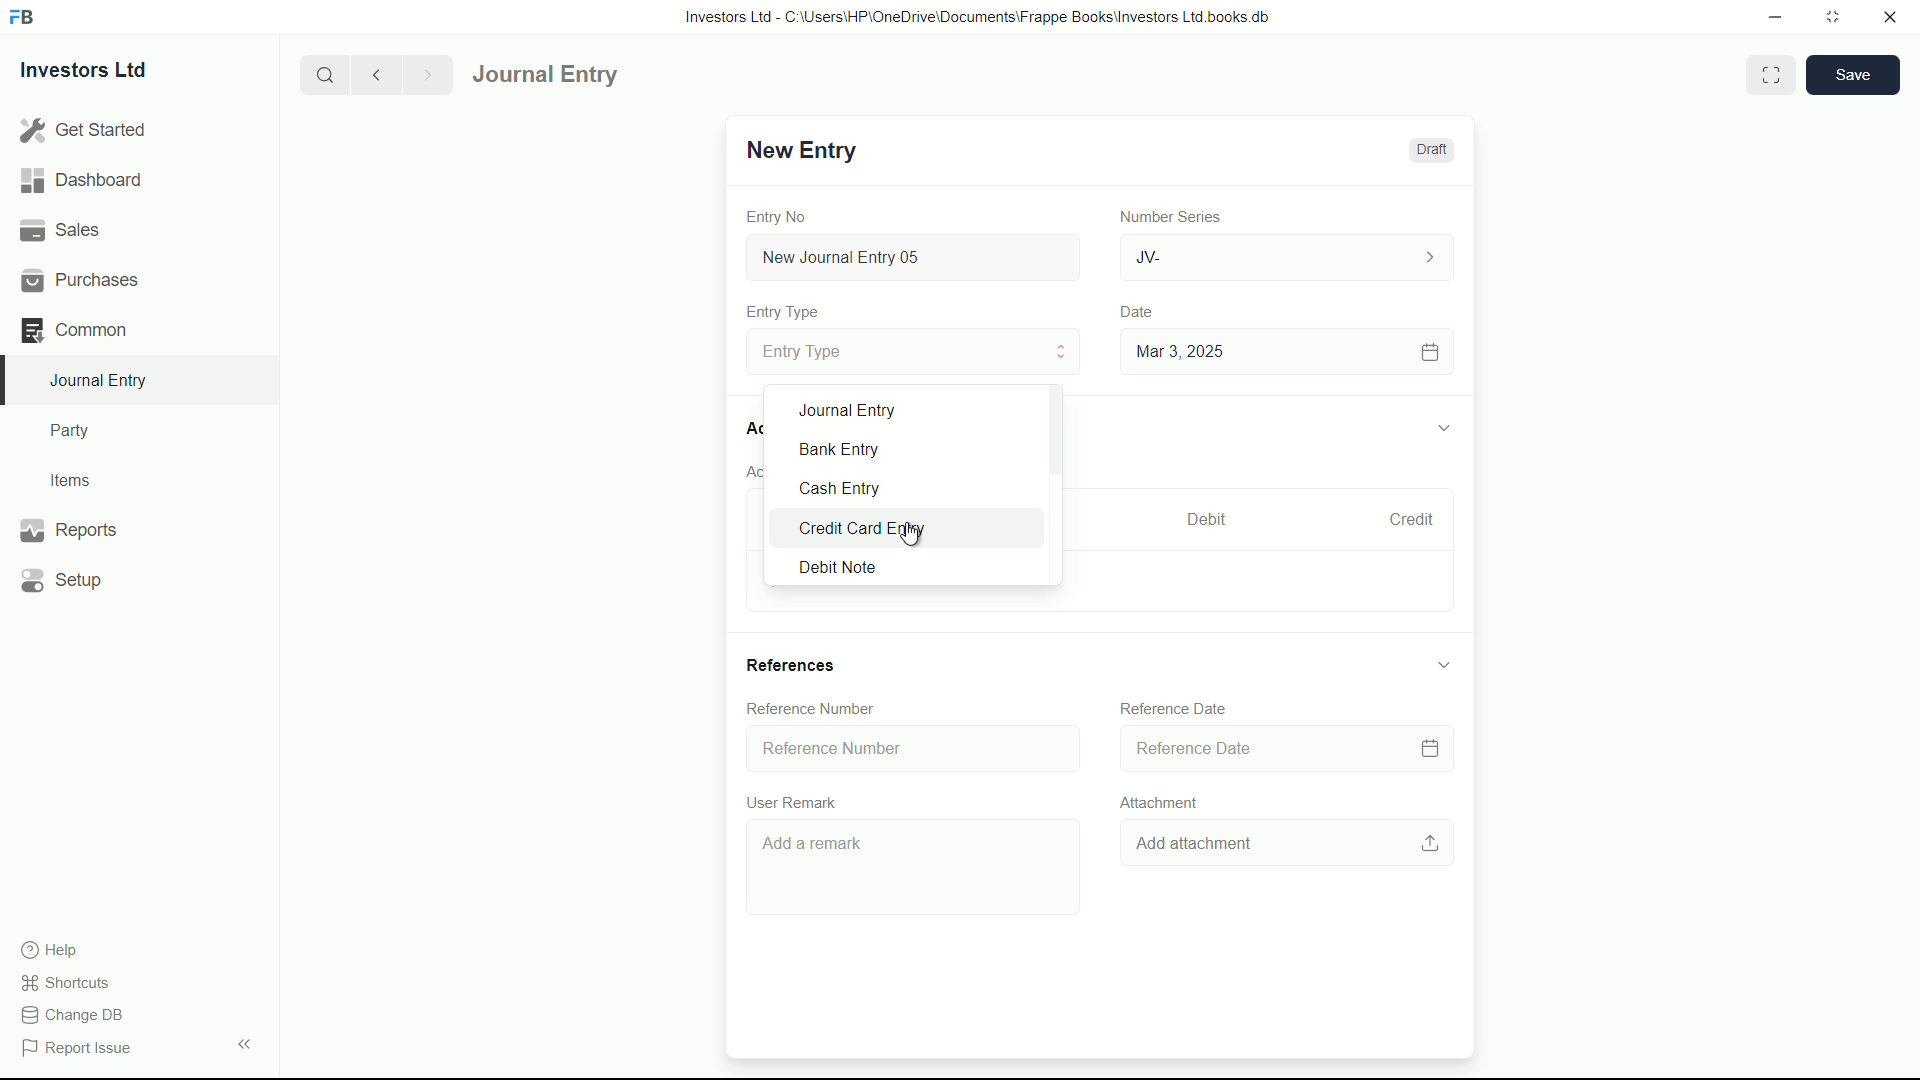 Image resolution: width=1920 pixels, height=1080 pixels. I want to click on Investors Ltd - C:\Users\HP\OneDrive\Documents\Frappe Books\Investors Ltd books.db, so click(980, 16).